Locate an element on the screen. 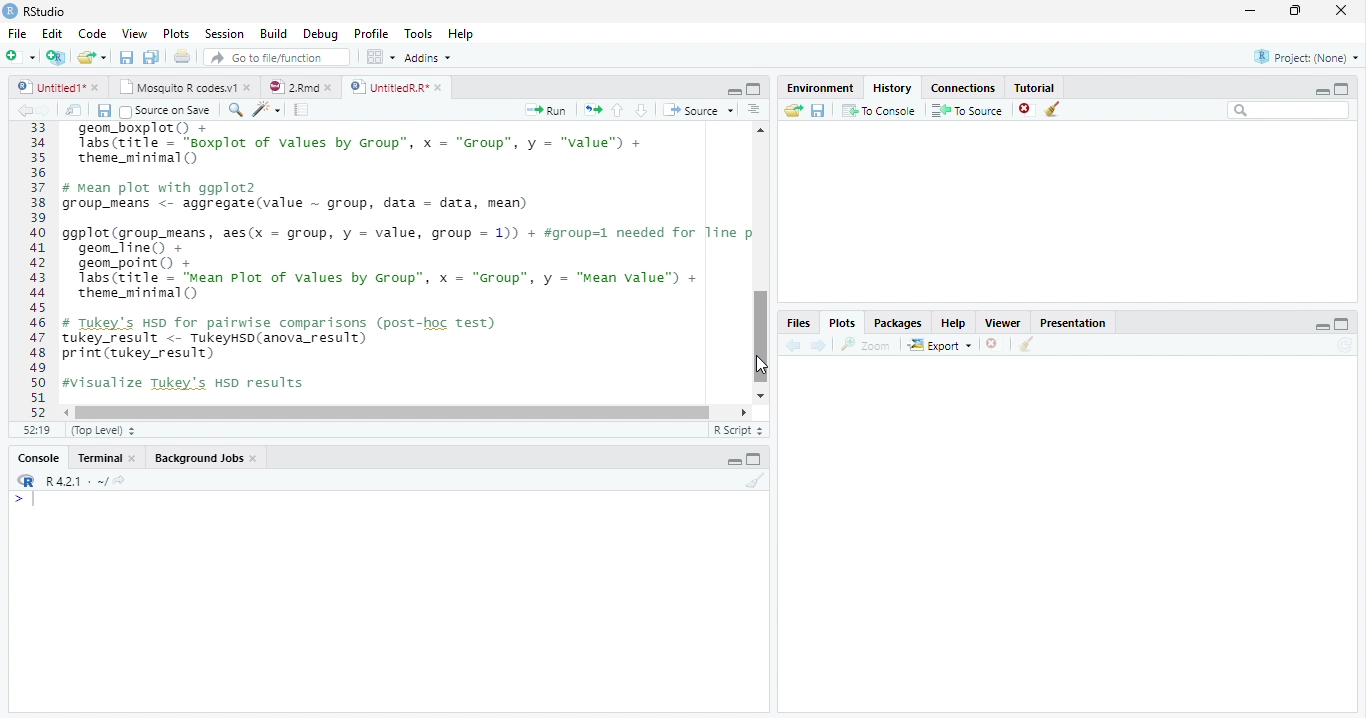  Session is located at coordinates (225, 34).